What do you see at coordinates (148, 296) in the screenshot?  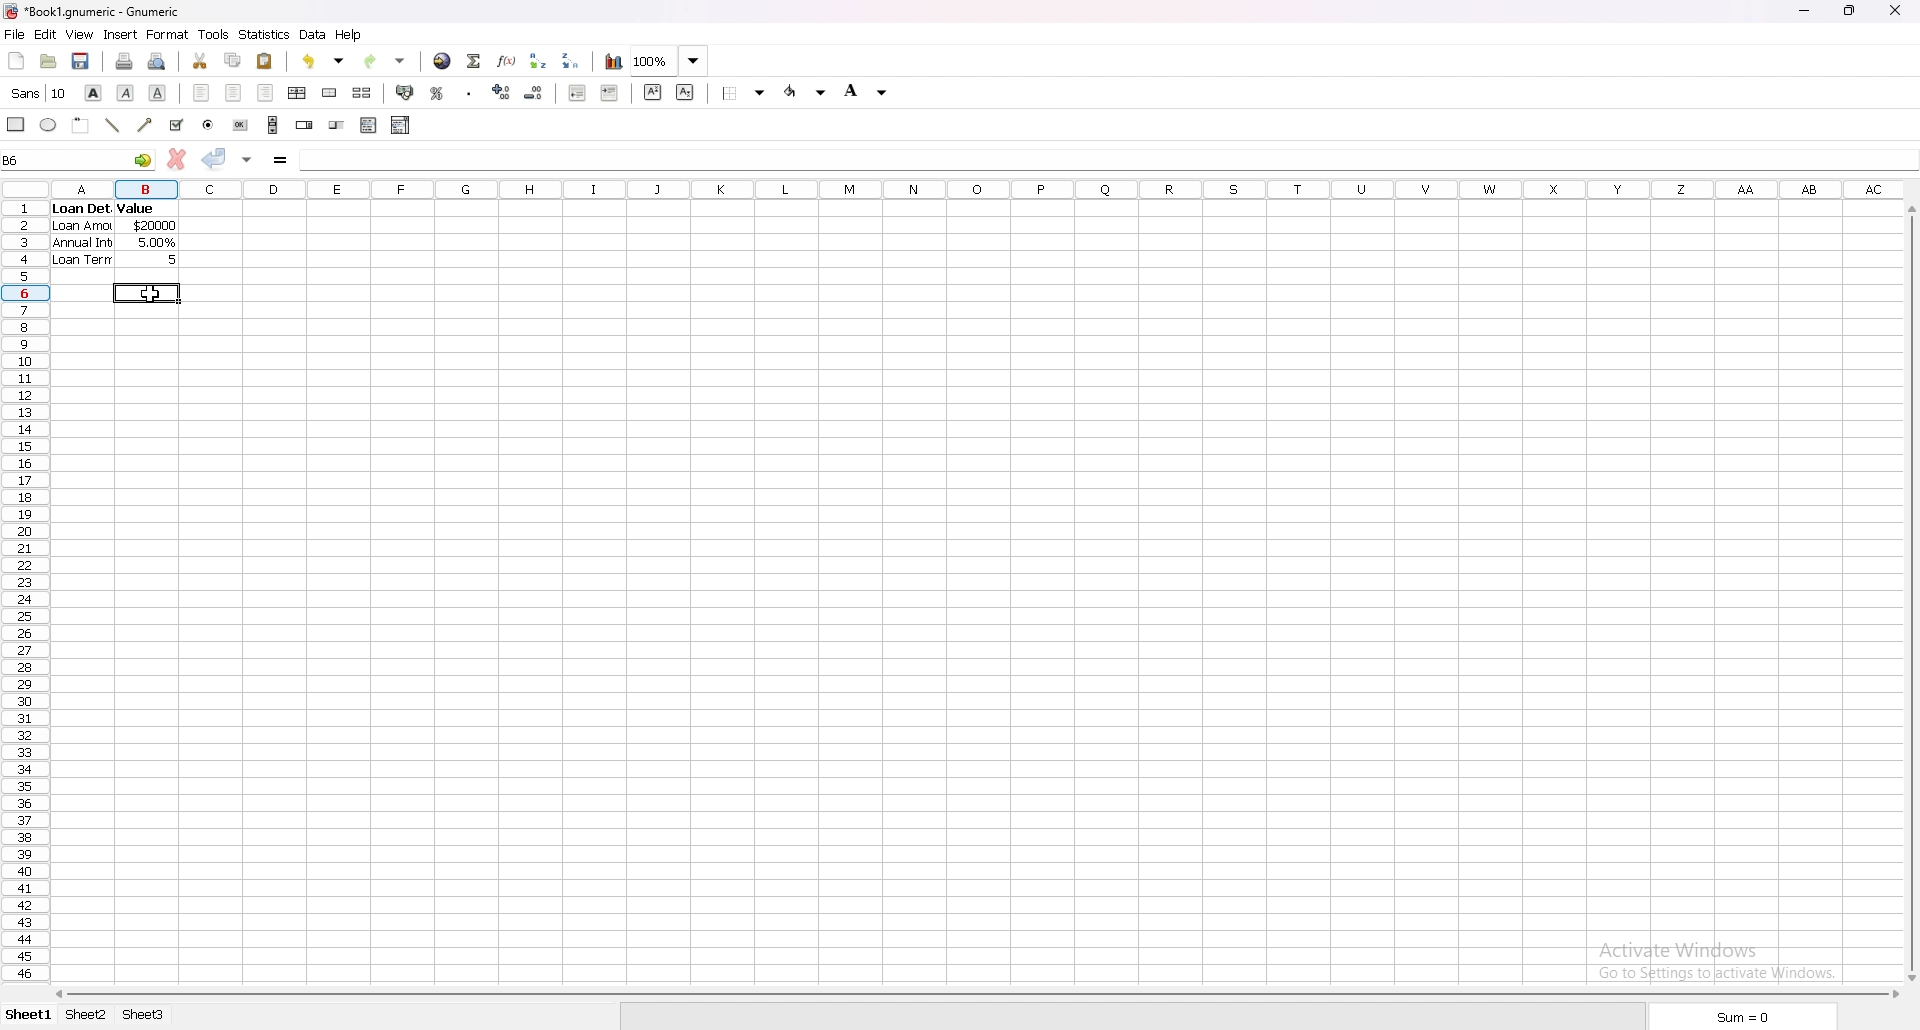 I see `cursor` at bounding box center [148, 296].